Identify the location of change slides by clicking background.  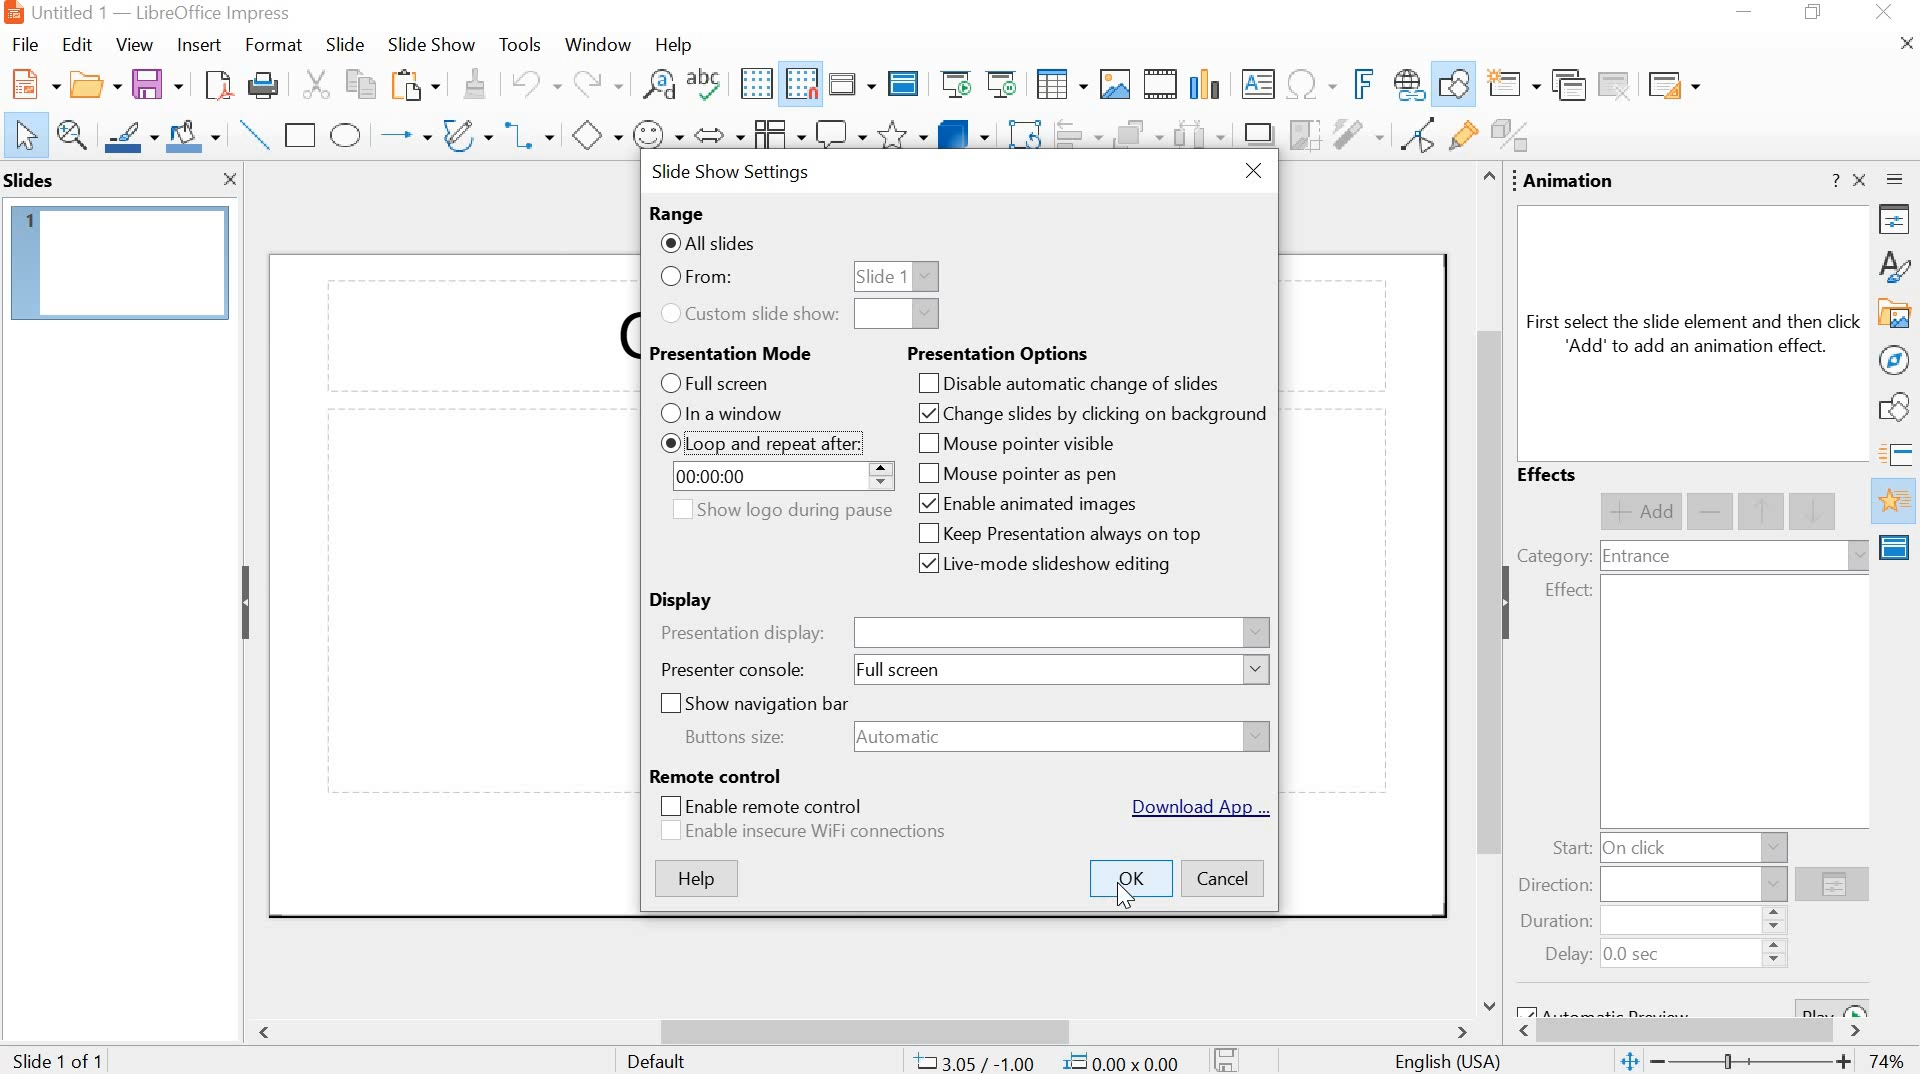
(1089, 413).